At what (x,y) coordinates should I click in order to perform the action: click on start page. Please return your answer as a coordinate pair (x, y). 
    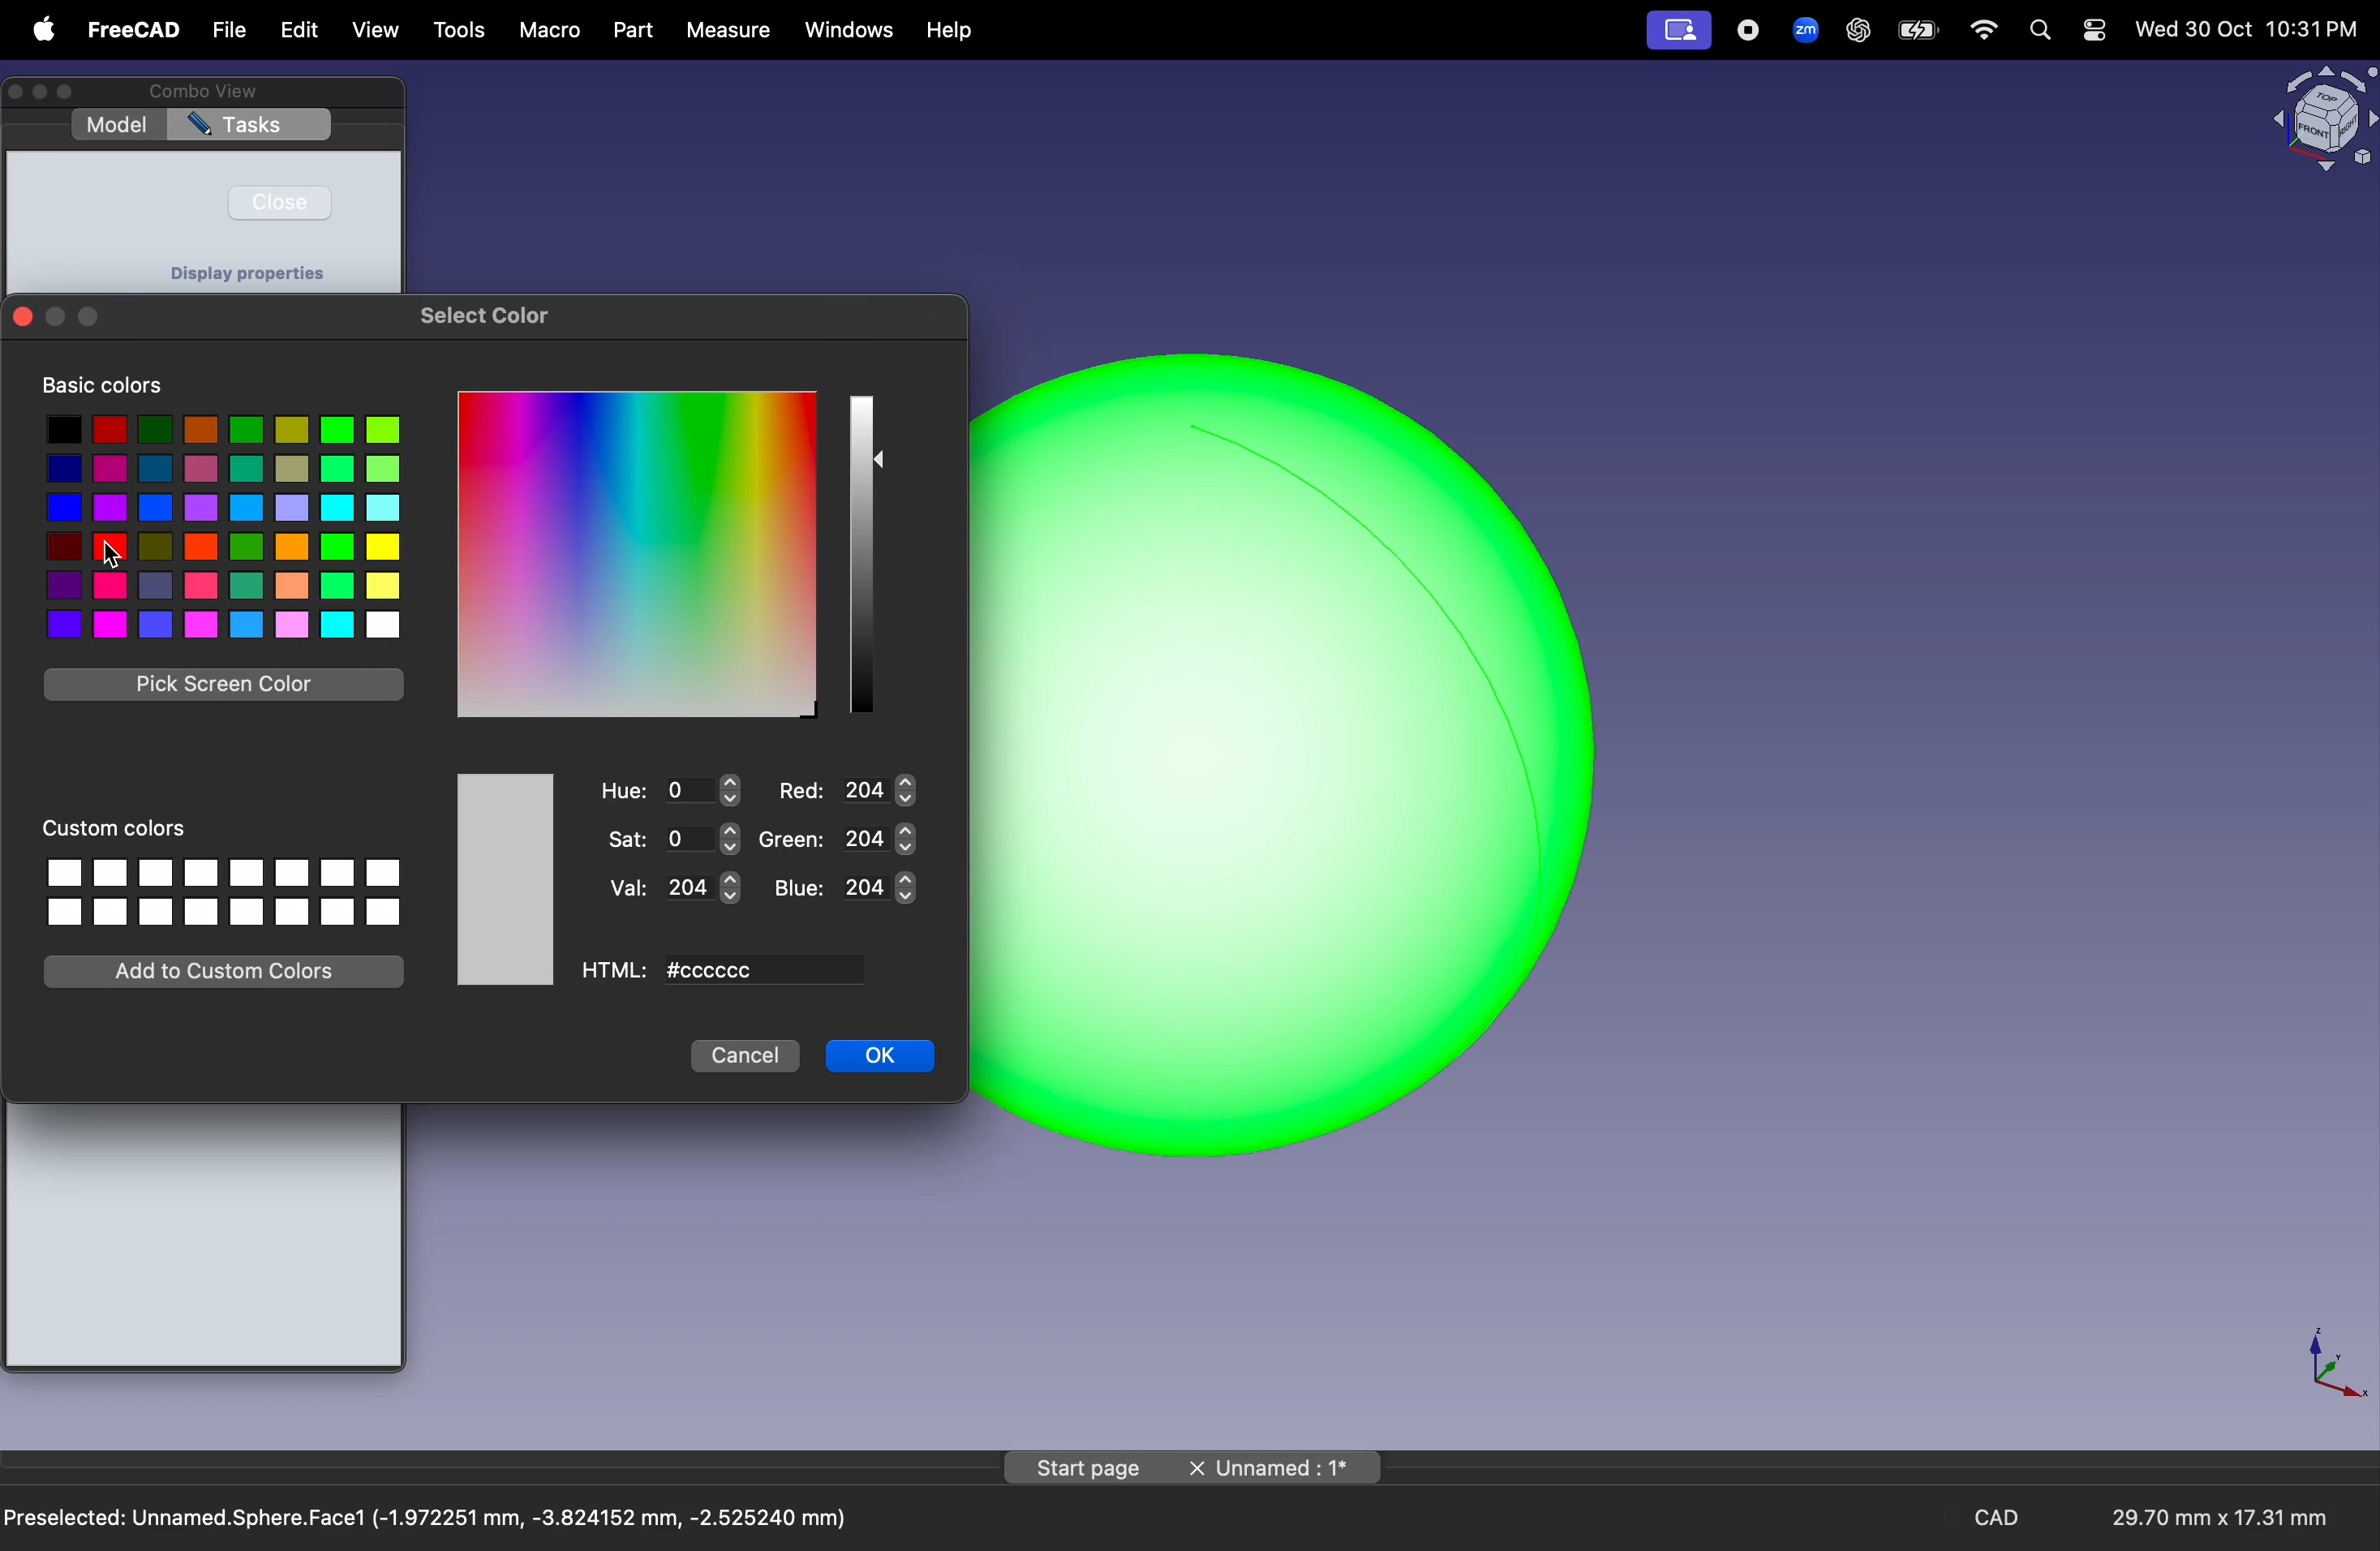
    Looking at the image, I should click on (1089, 1467).